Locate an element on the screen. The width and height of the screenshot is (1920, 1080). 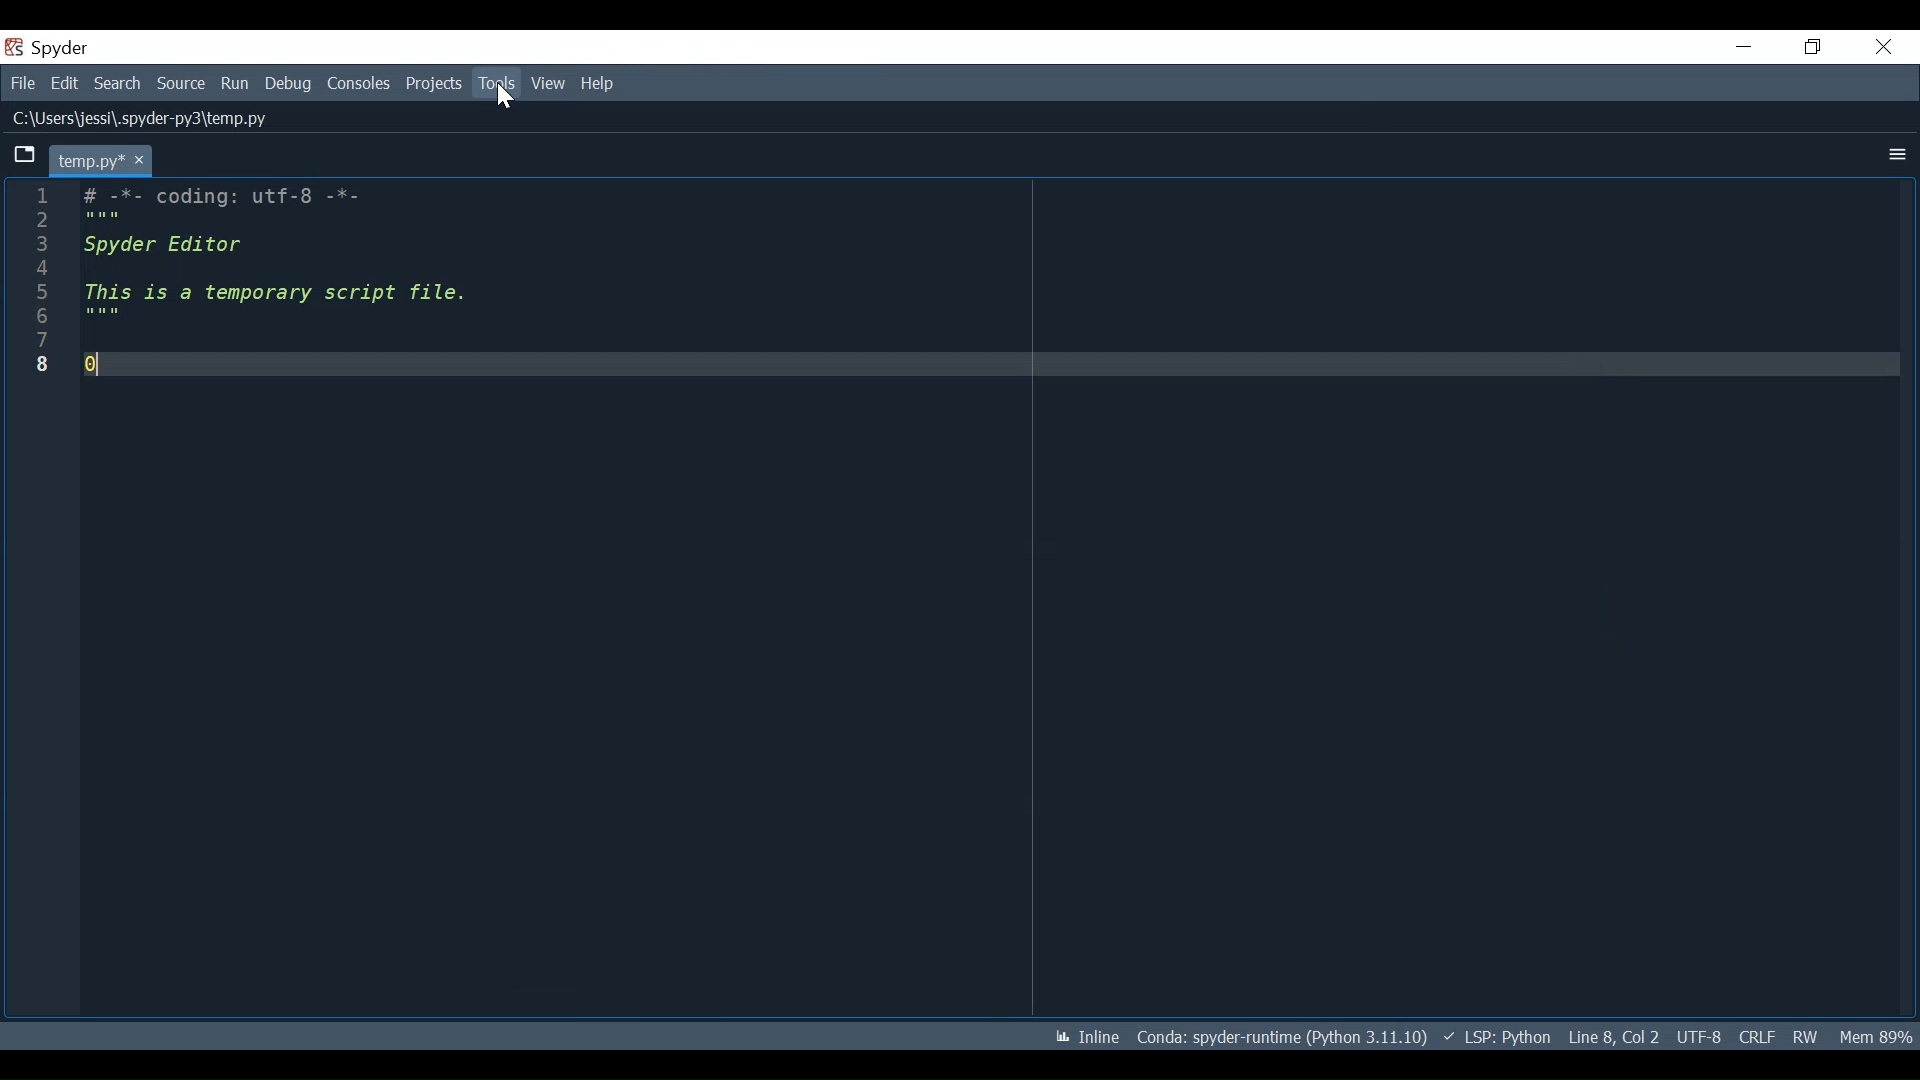
Tools is located at coordinates (495, 84).